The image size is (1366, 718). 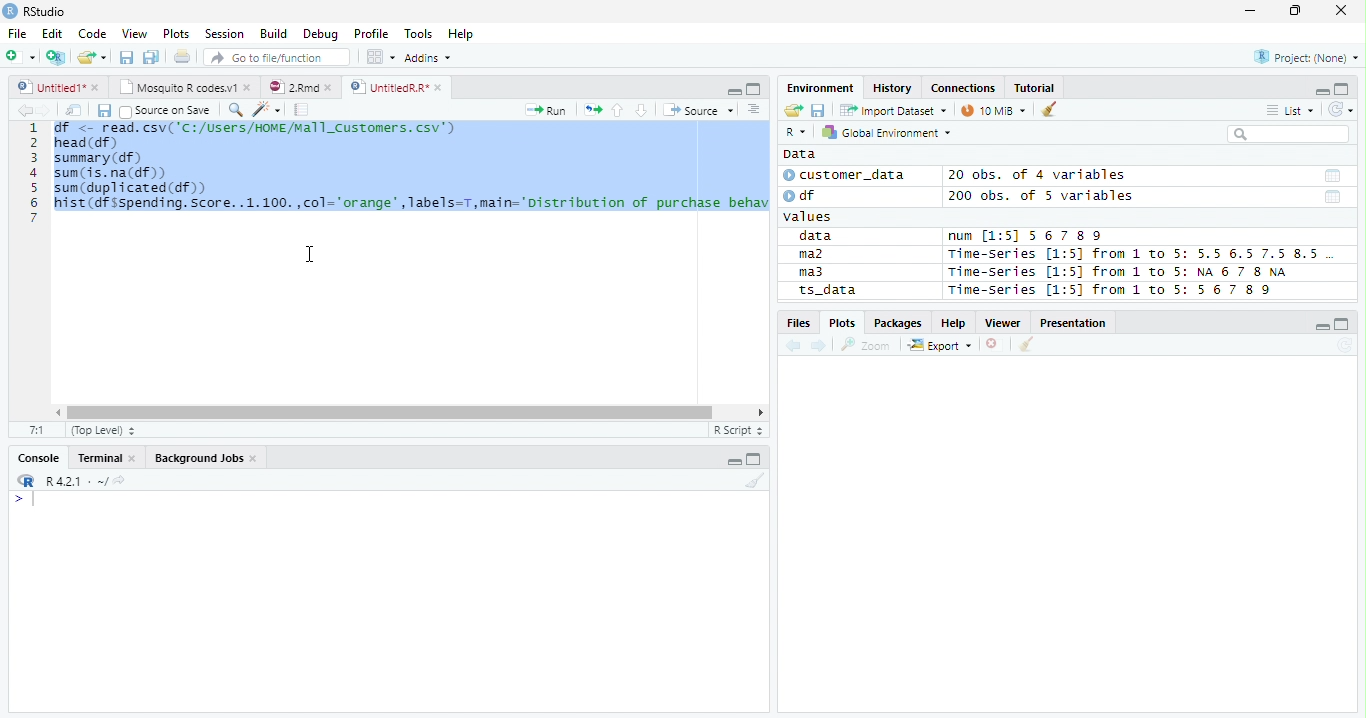 I want to click on Top Level, so click(x=101, y=431).